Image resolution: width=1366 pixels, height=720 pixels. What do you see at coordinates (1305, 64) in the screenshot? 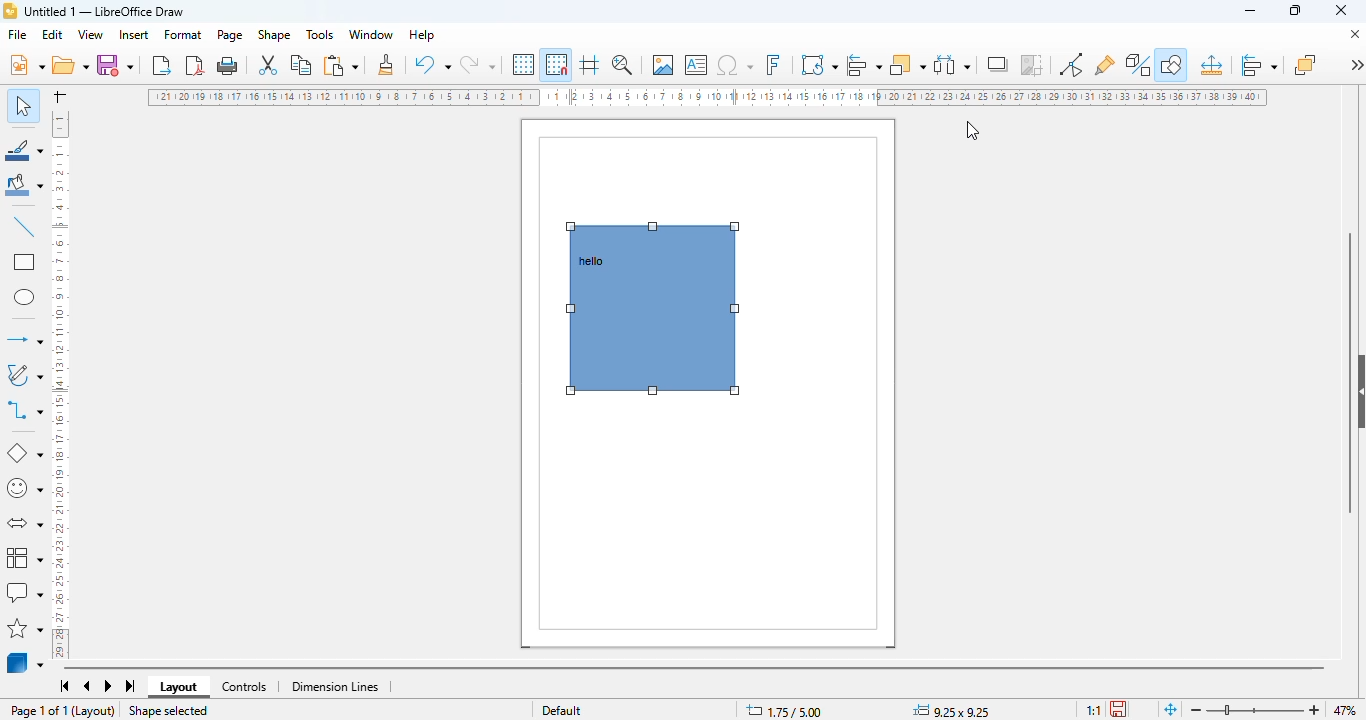
I see `bring to front` at bounding box center [1305, 64].